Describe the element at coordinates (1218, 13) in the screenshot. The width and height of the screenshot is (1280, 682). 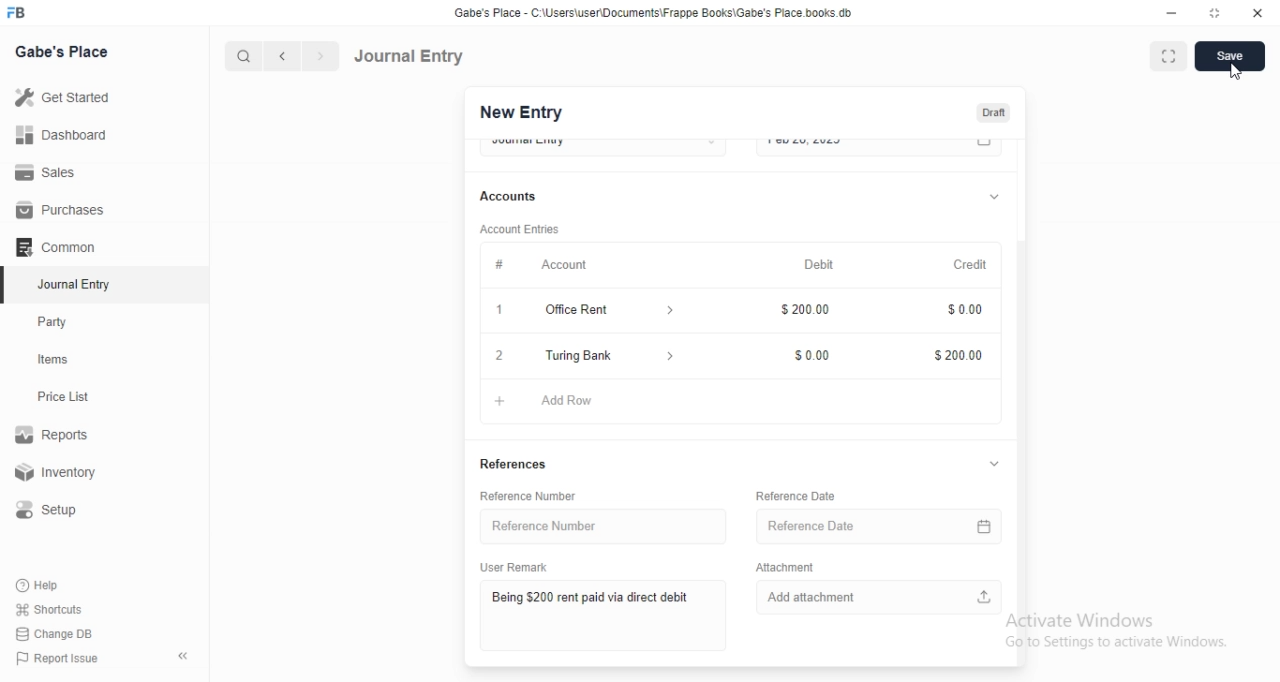
I see `restore` at that location.